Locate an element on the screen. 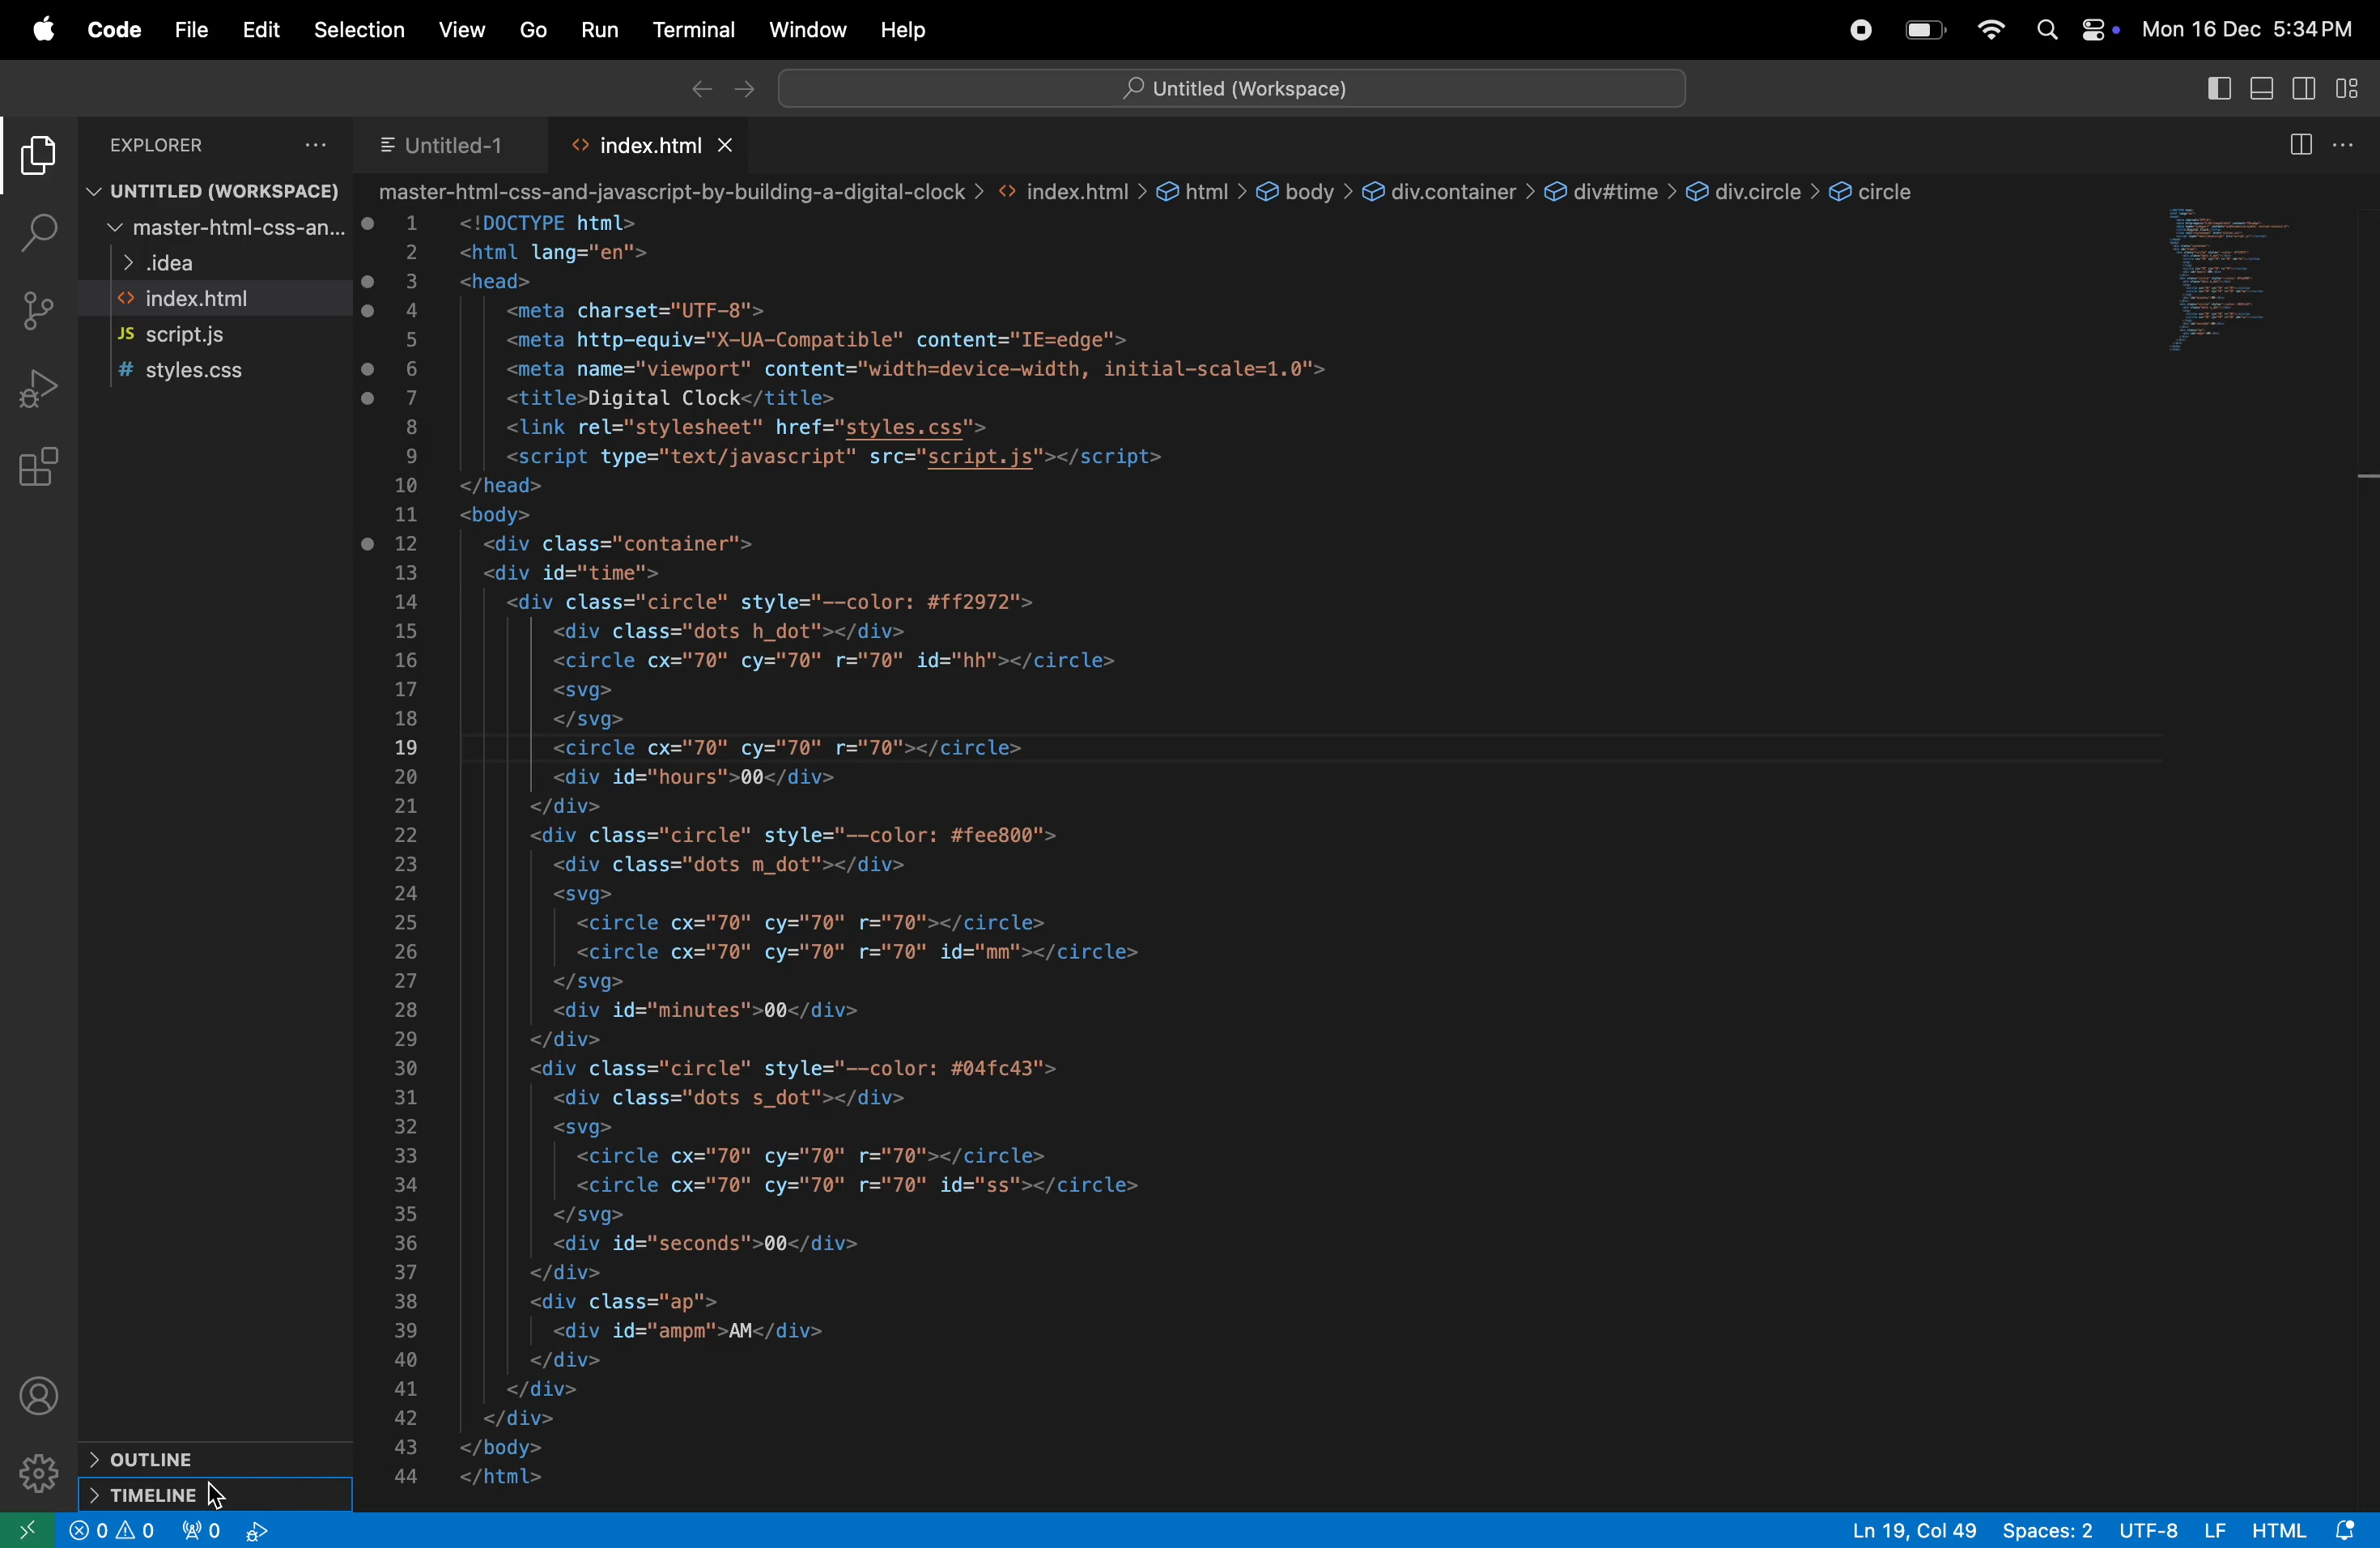 The image size is (2380, 1548). options is located at coordinates (2349, 149).